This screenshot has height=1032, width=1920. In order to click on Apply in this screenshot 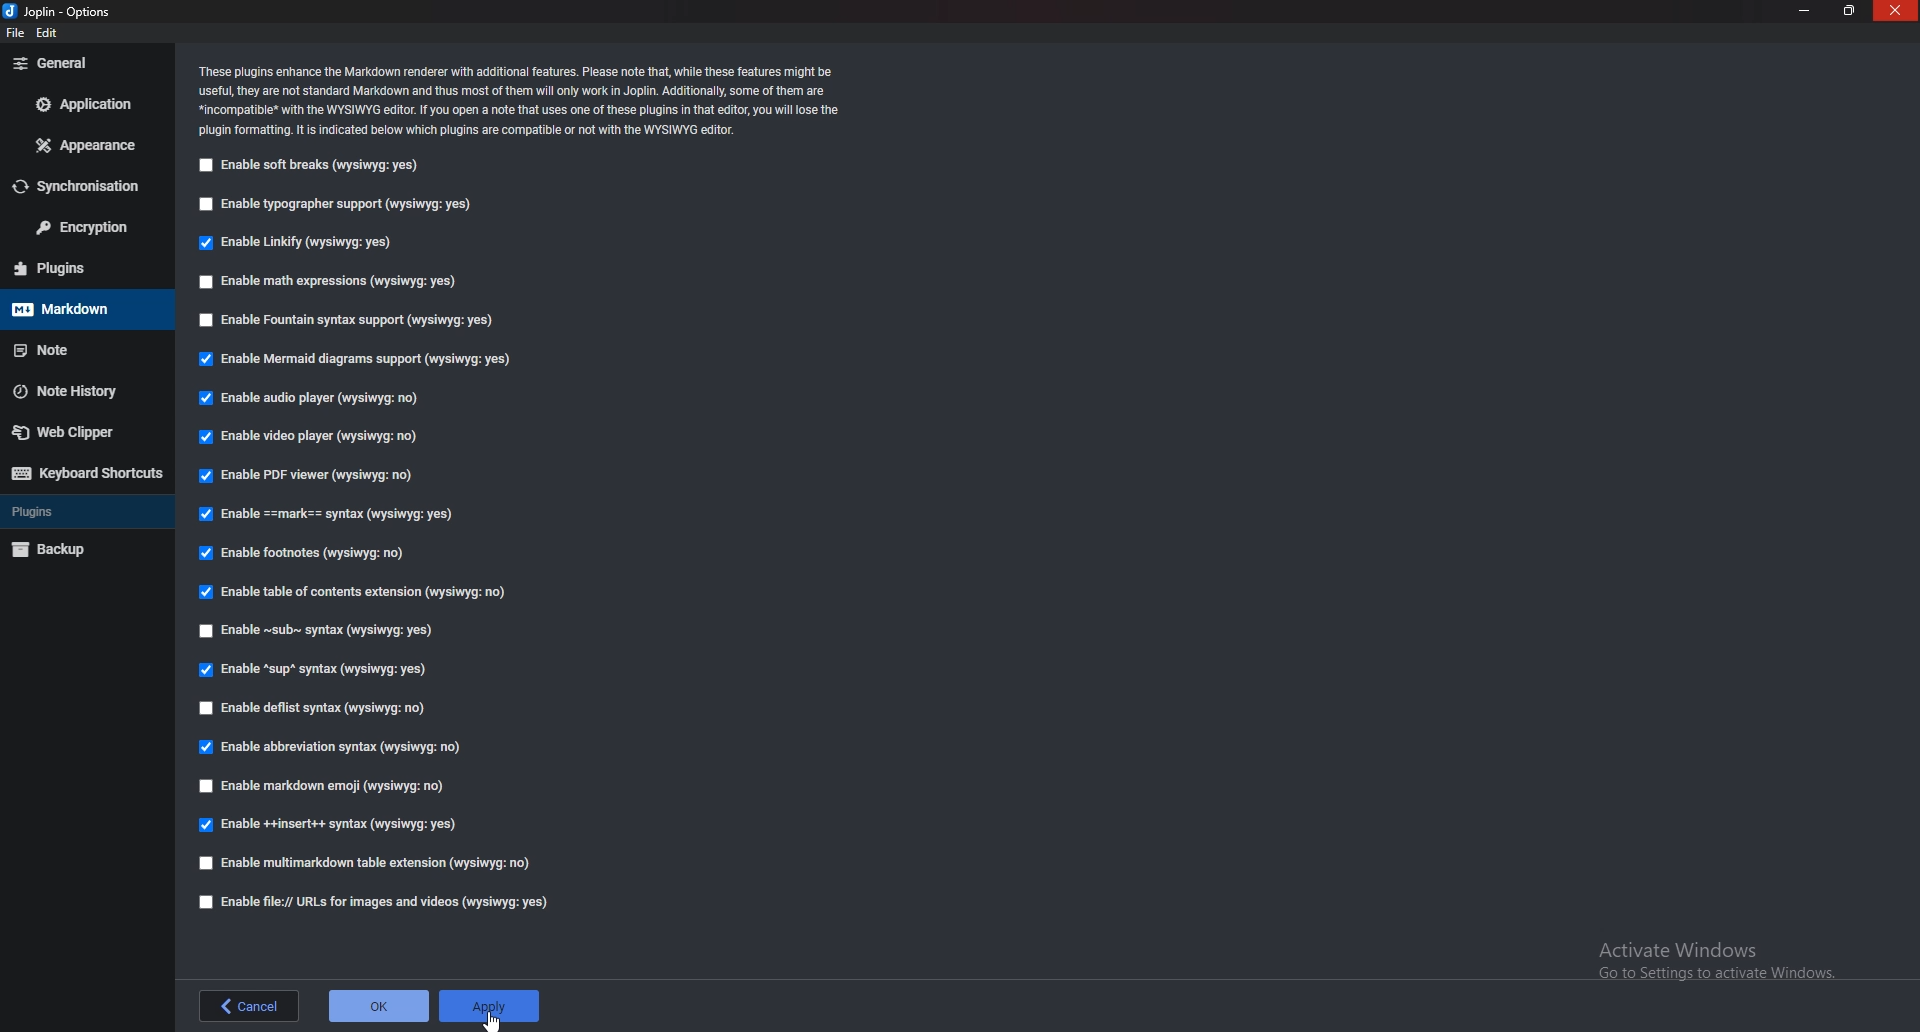, I will do `click(493, 1000)`.